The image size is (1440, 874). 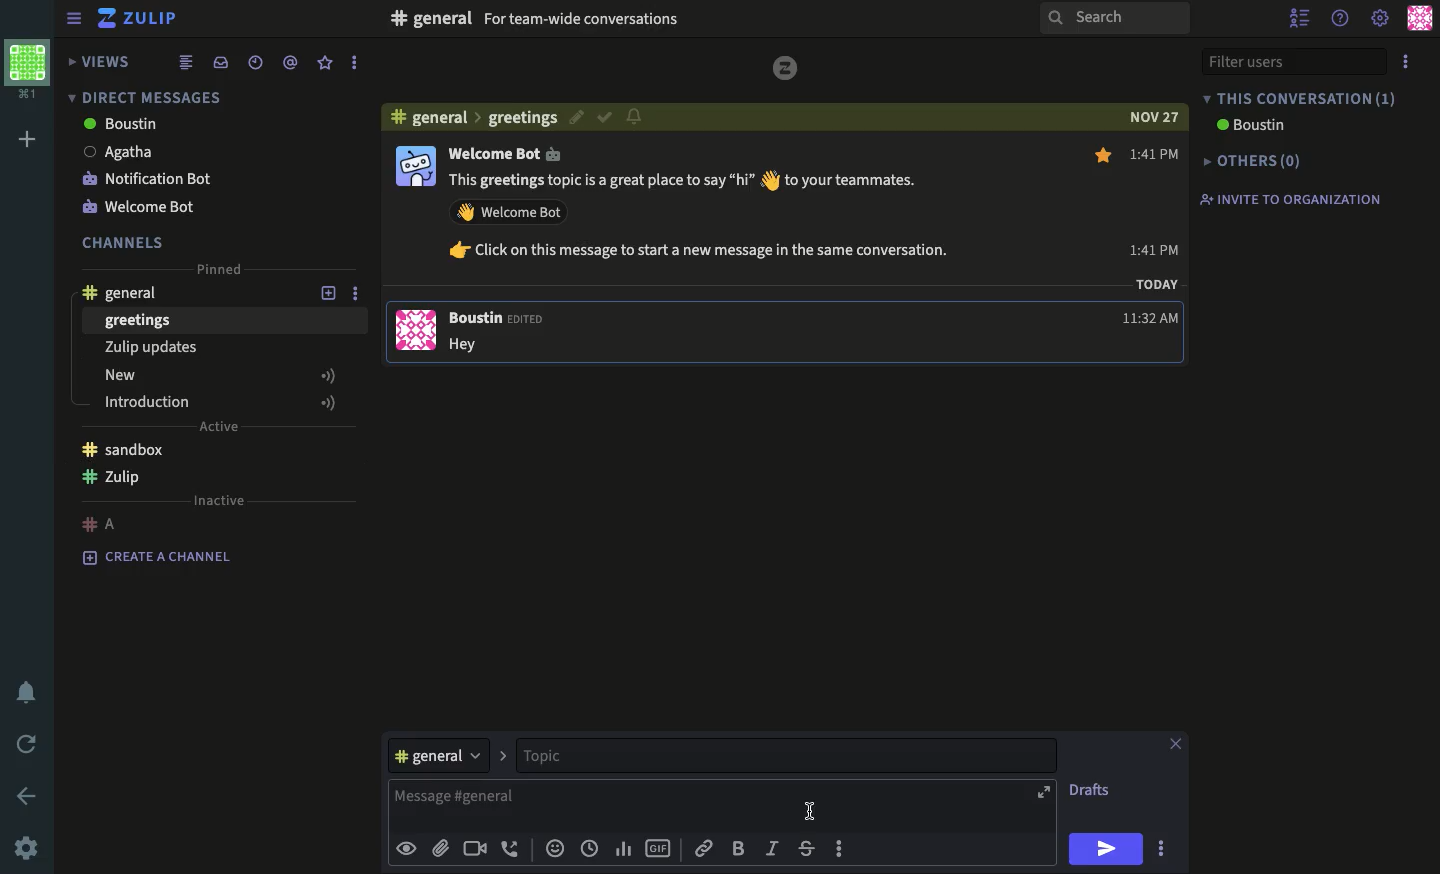 I want to click on drafts, so click(x=1090, y=788).